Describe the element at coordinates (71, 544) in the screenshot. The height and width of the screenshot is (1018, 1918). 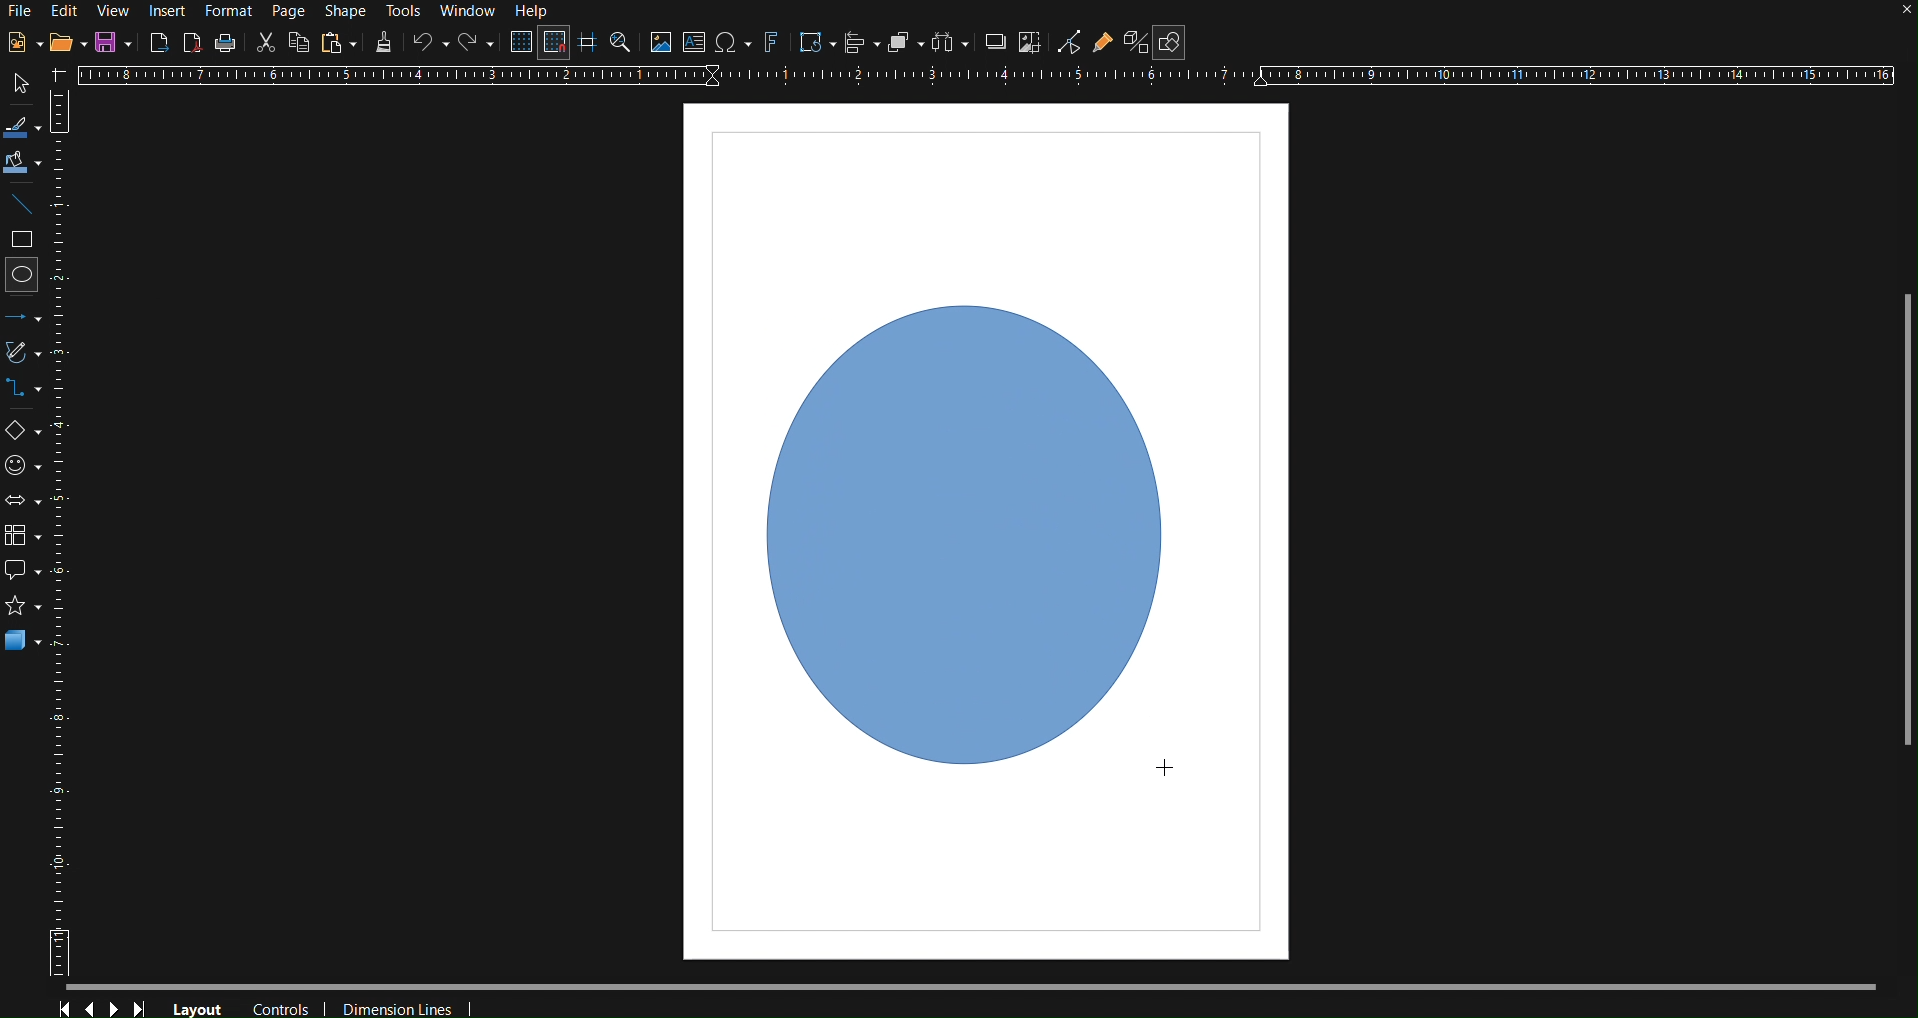
I see `Vertical Ruler` at that location.